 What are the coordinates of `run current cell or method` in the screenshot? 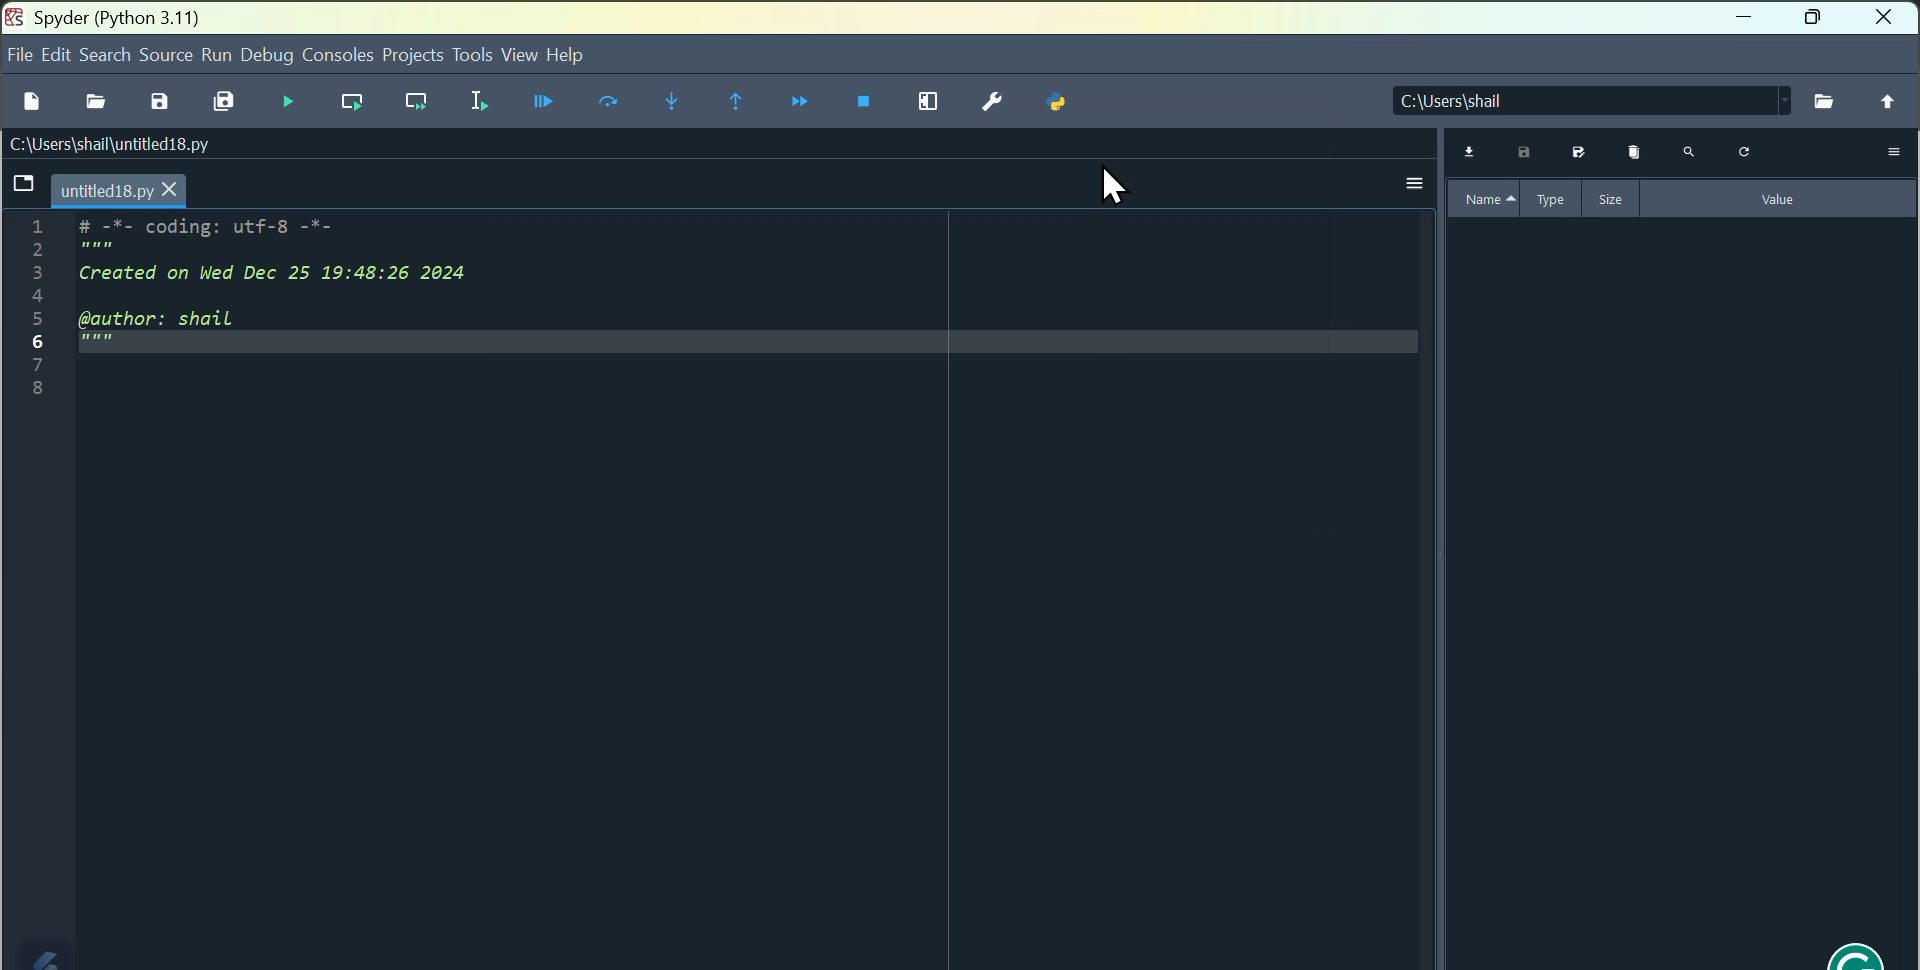 It's located at (417, 103).